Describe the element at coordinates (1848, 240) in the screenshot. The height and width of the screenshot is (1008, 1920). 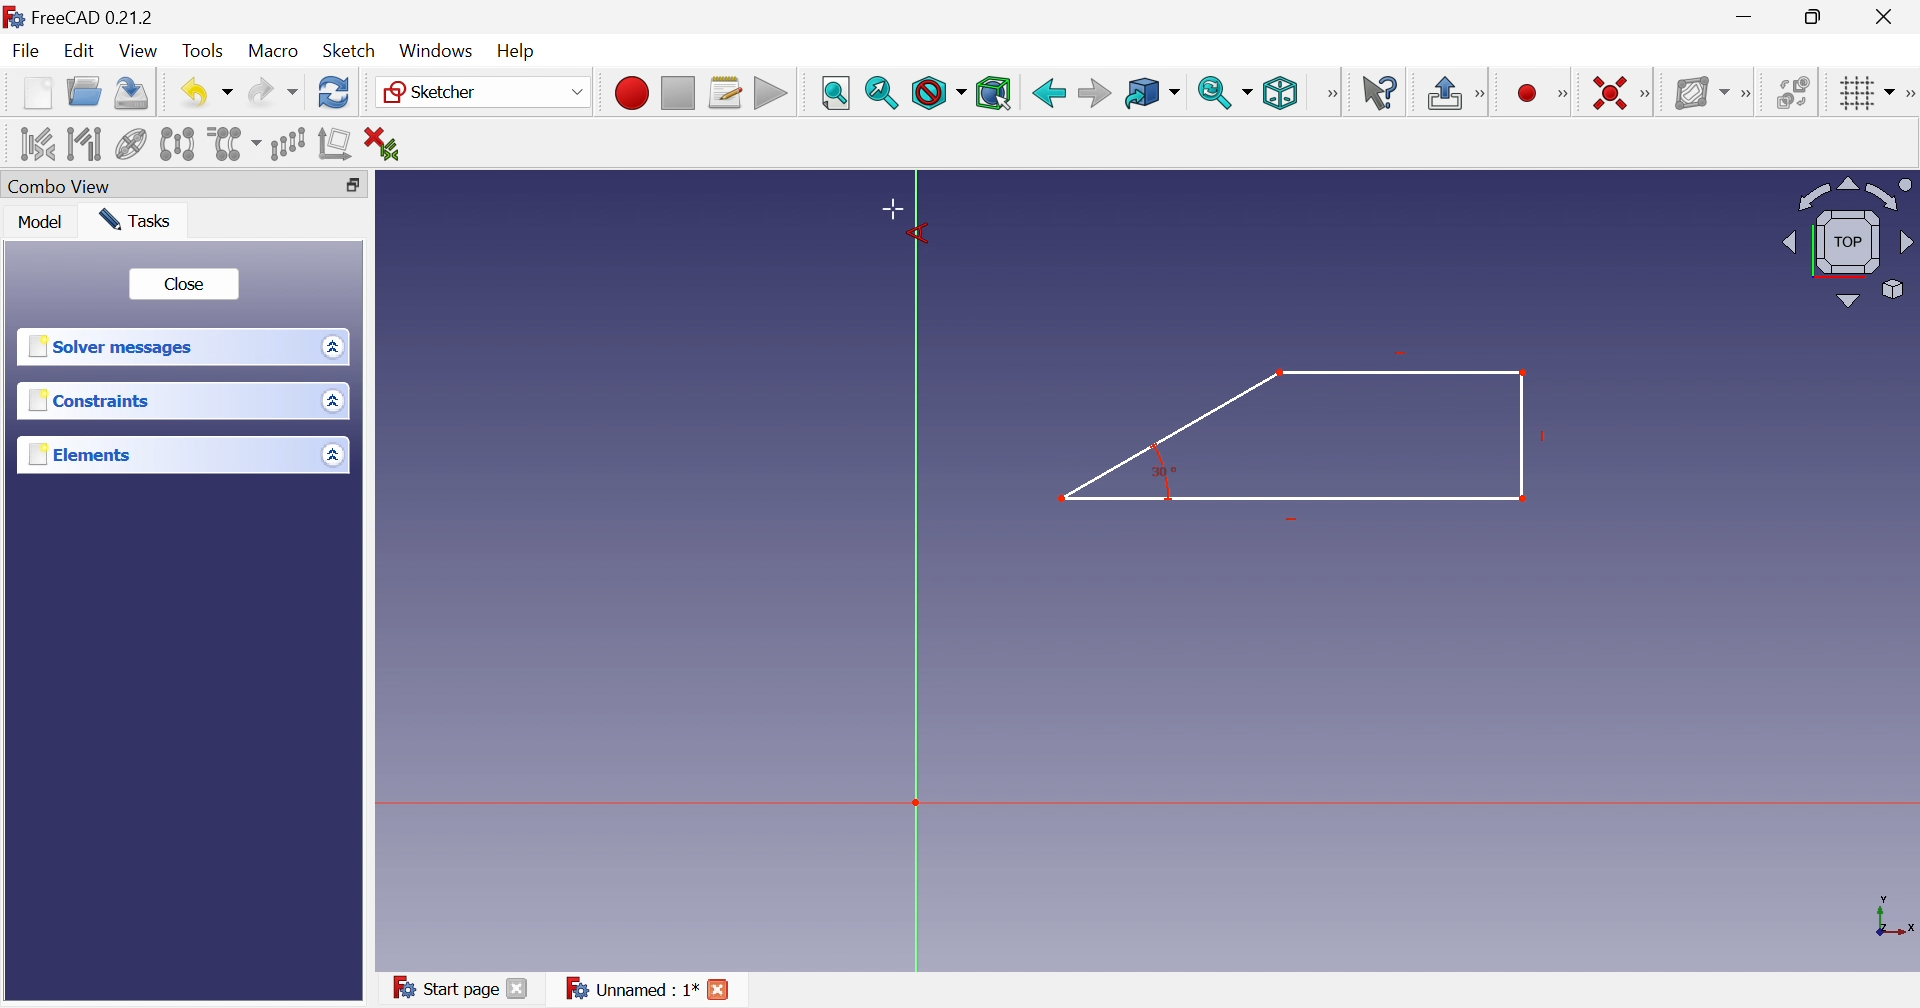
I see `Viewing angle` at that location.